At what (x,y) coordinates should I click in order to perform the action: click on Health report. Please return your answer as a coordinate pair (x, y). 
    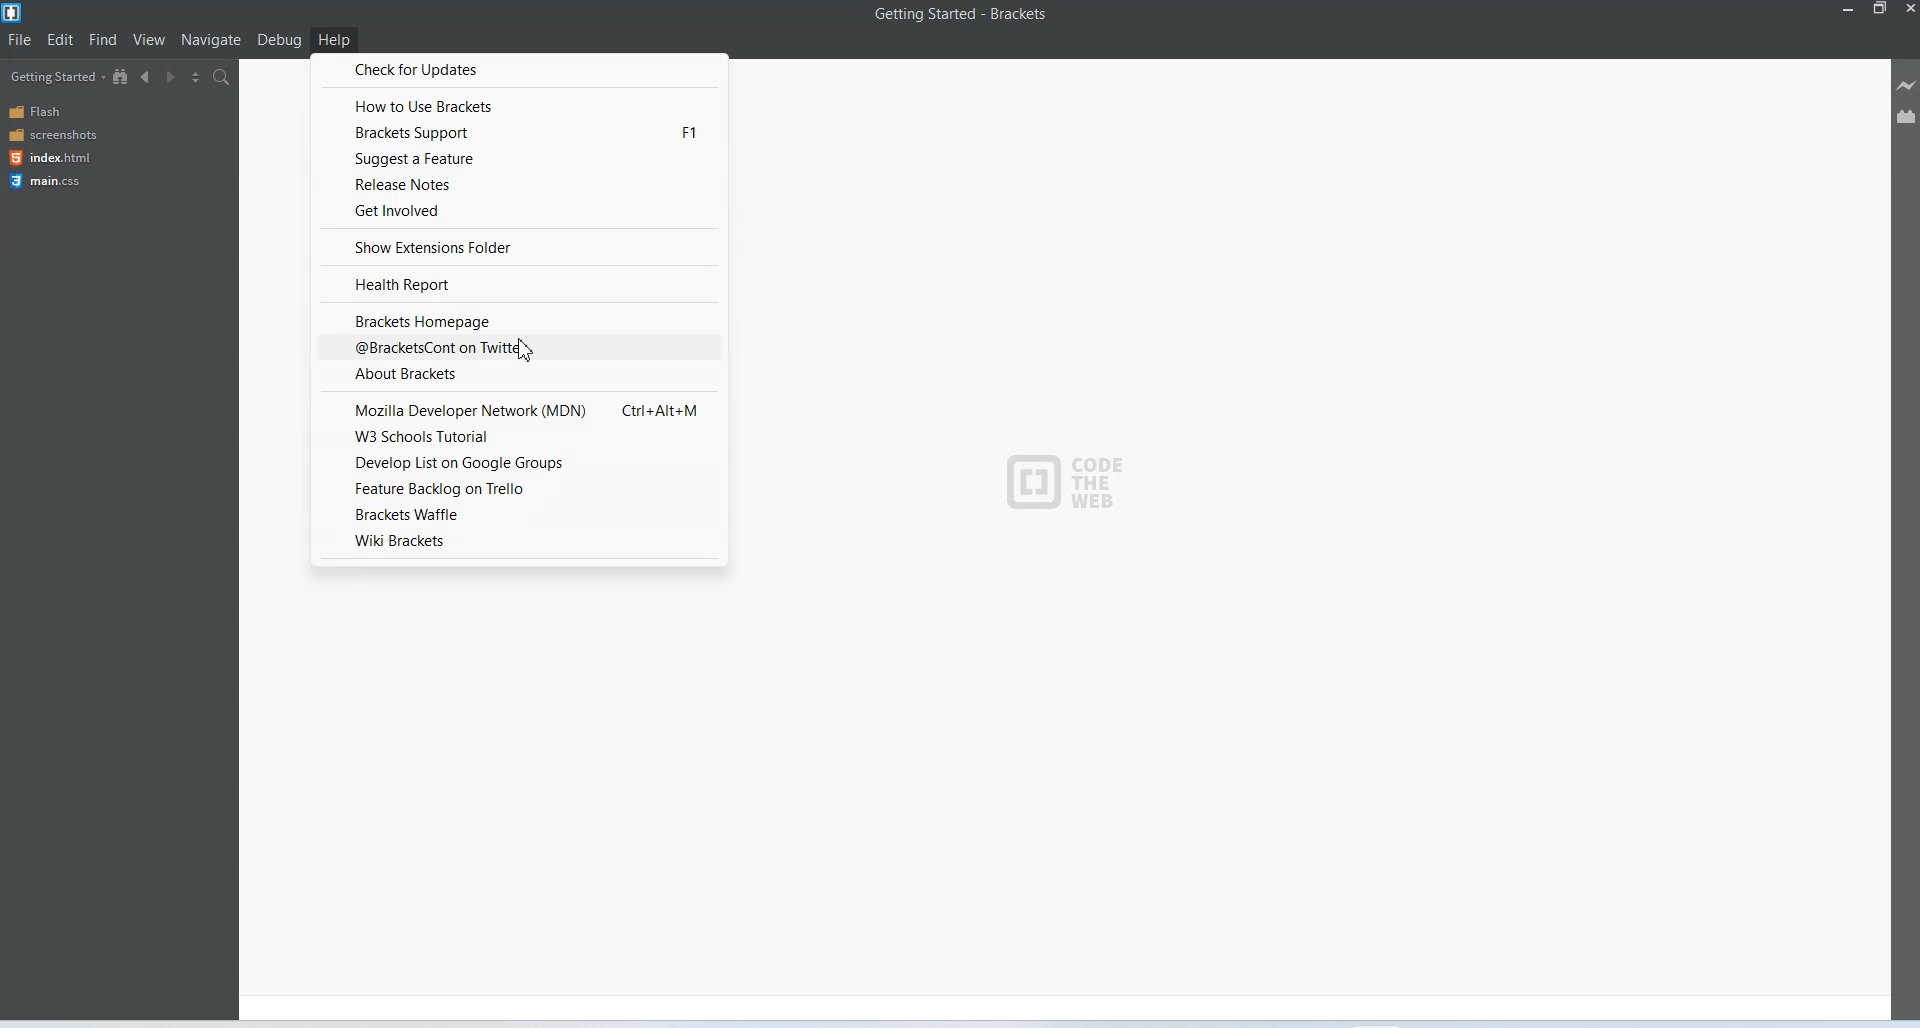
    Looking at the image, I should click on (521, 284).